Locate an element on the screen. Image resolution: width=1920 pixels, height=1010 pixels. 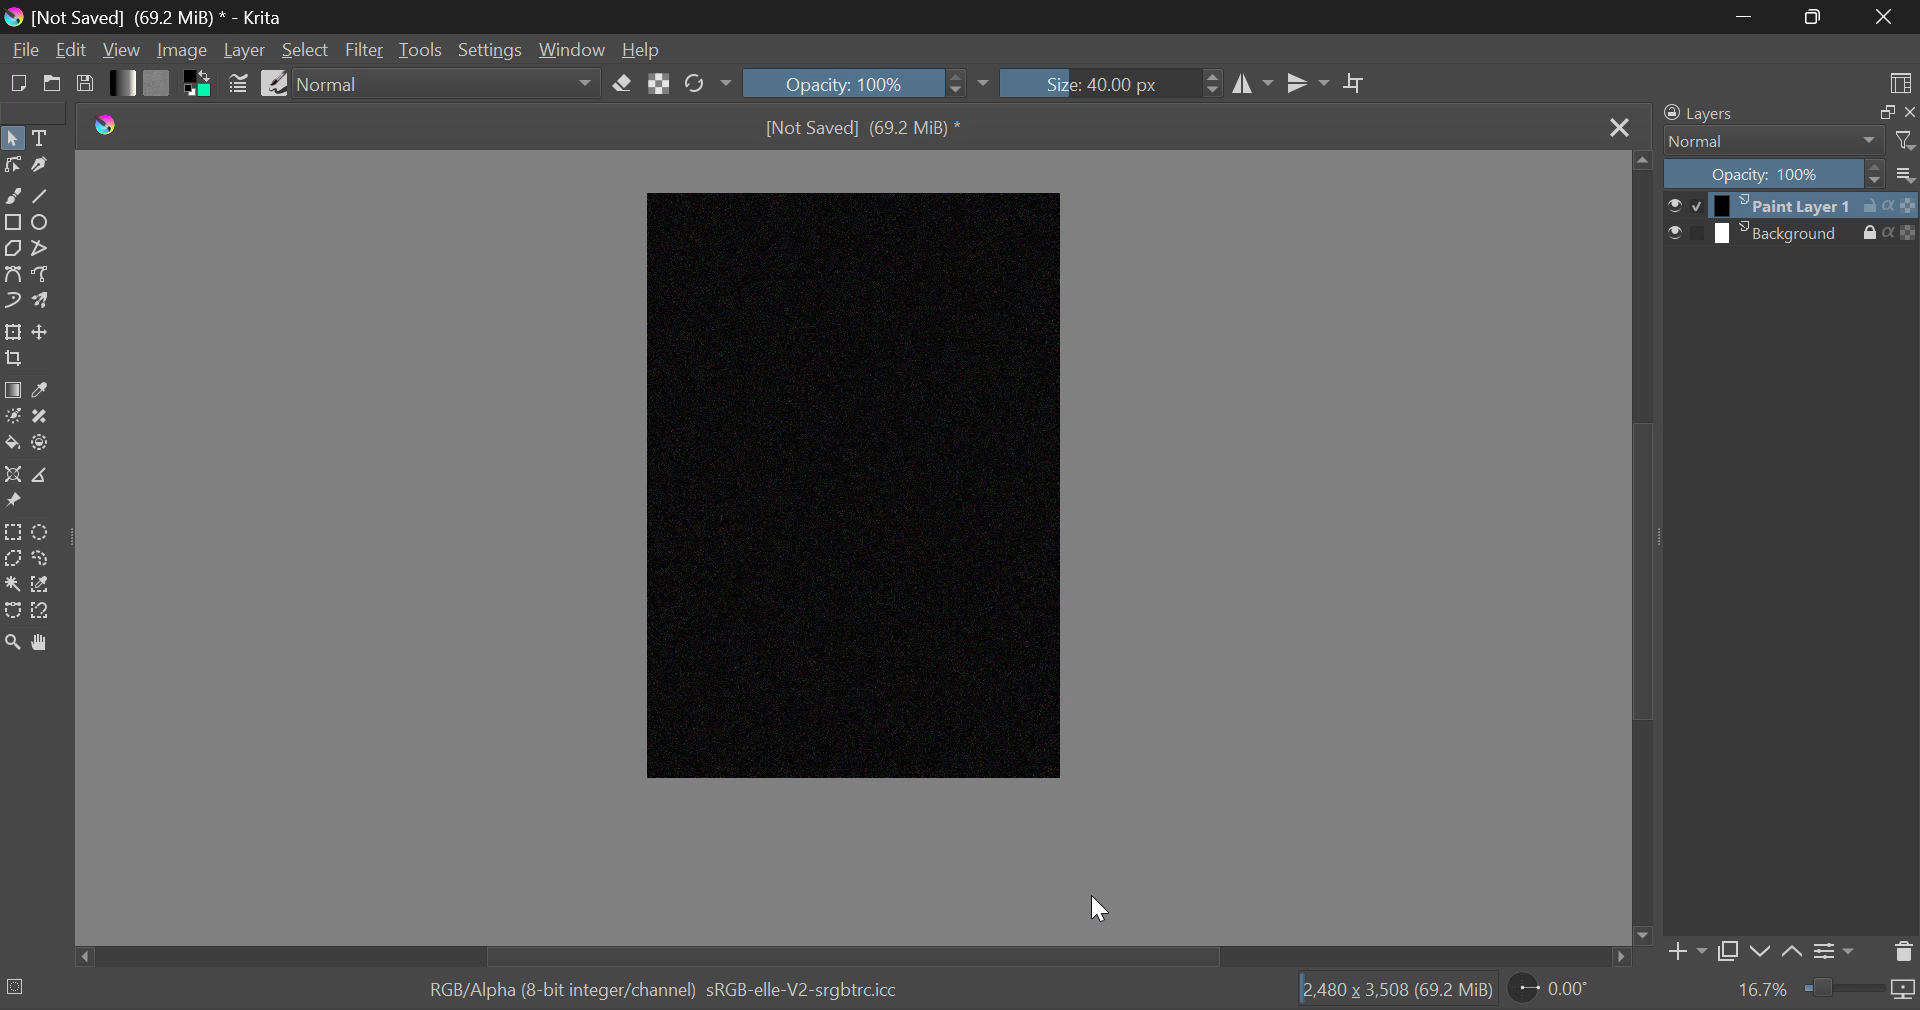
Zoom is located at coordinates (1860, 992).